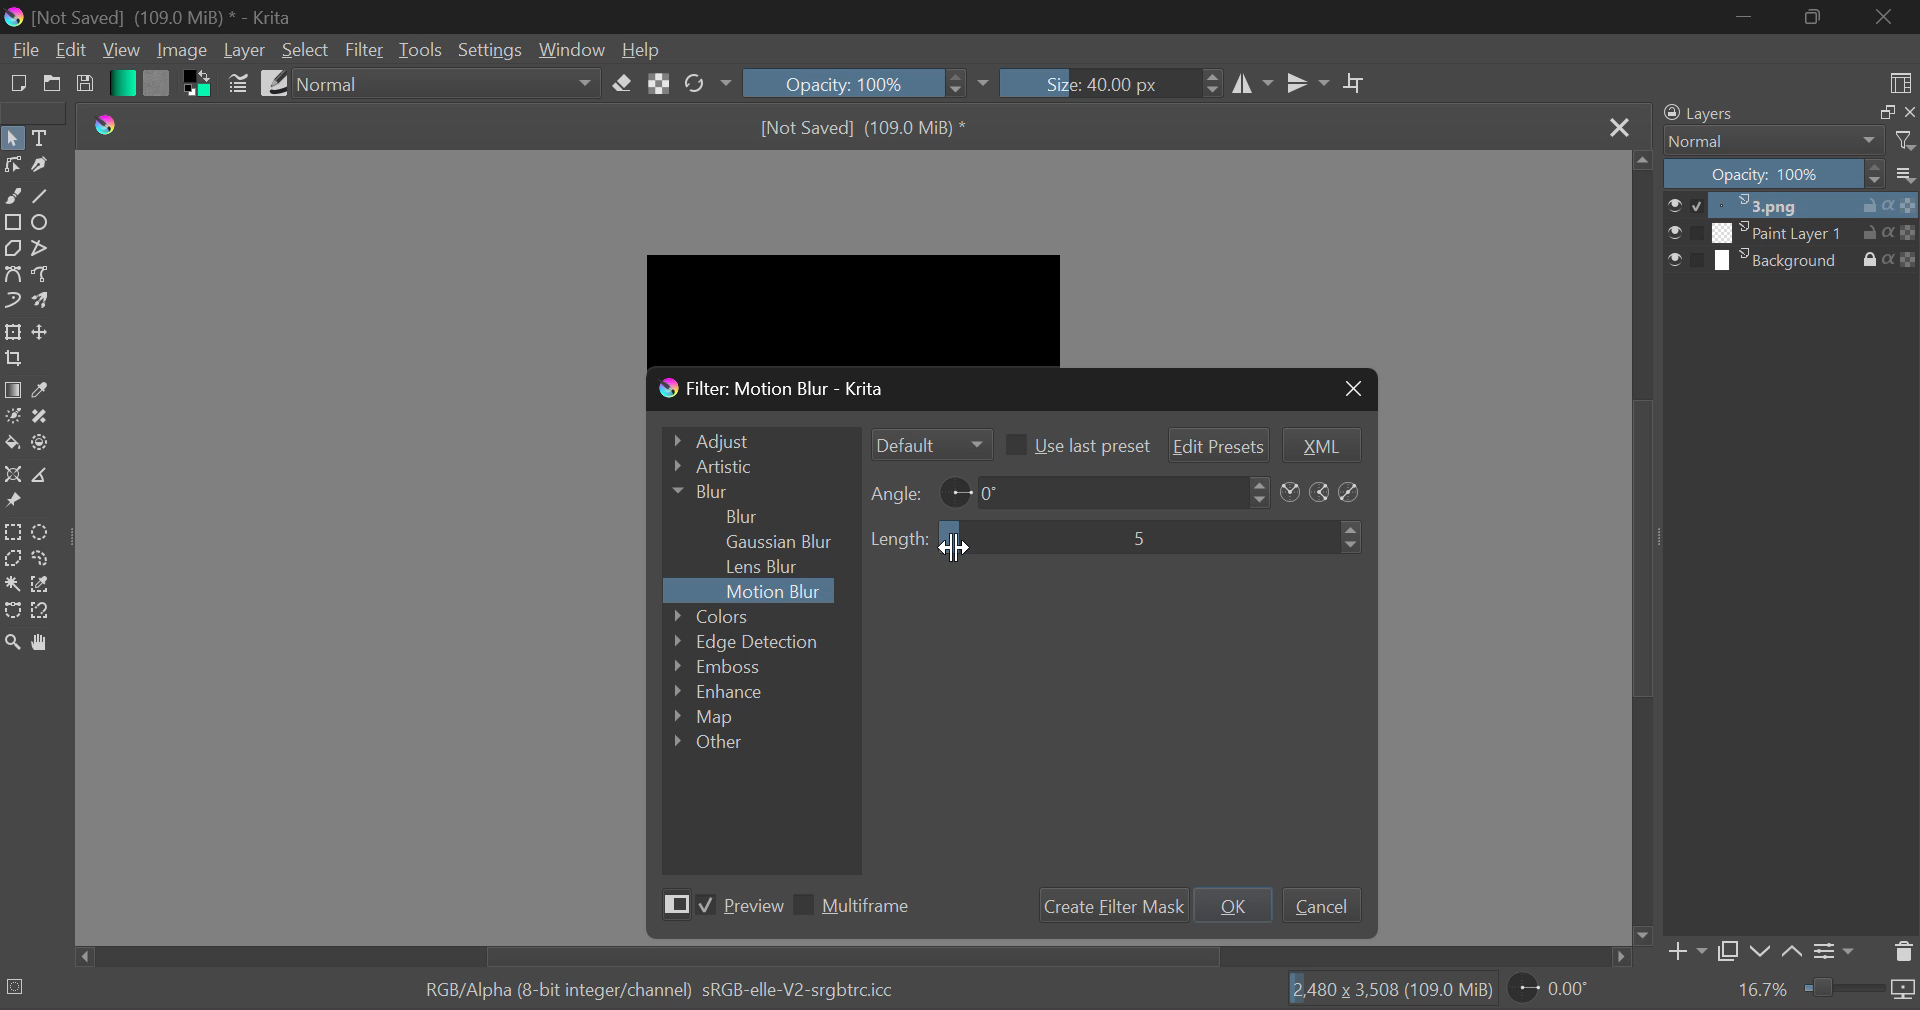 The height and width of the screenshot is (1010, 1920). Describe the element at coordinates (274, 82) in the screenshot. I see `Brush Presets` at that location.